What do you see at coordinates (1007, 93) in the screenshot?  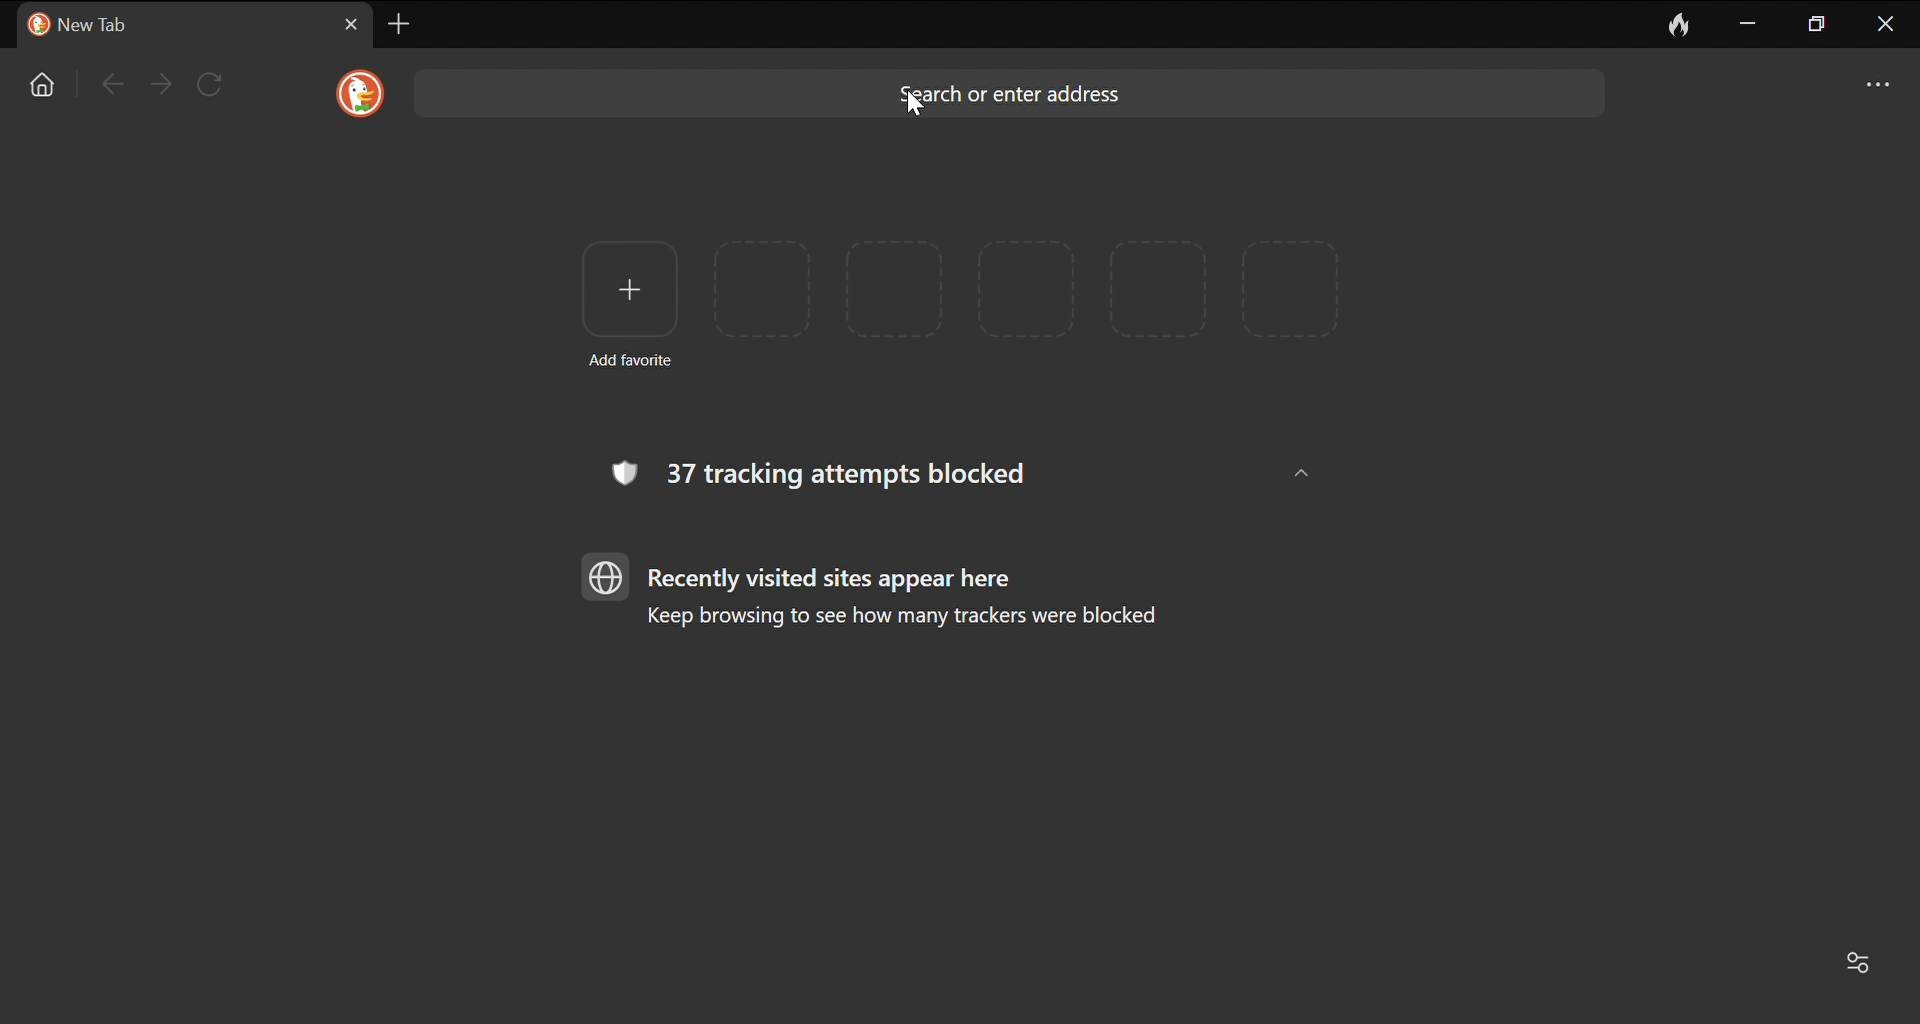 I see `Search or enter address` at bounding box center [1007, 93].